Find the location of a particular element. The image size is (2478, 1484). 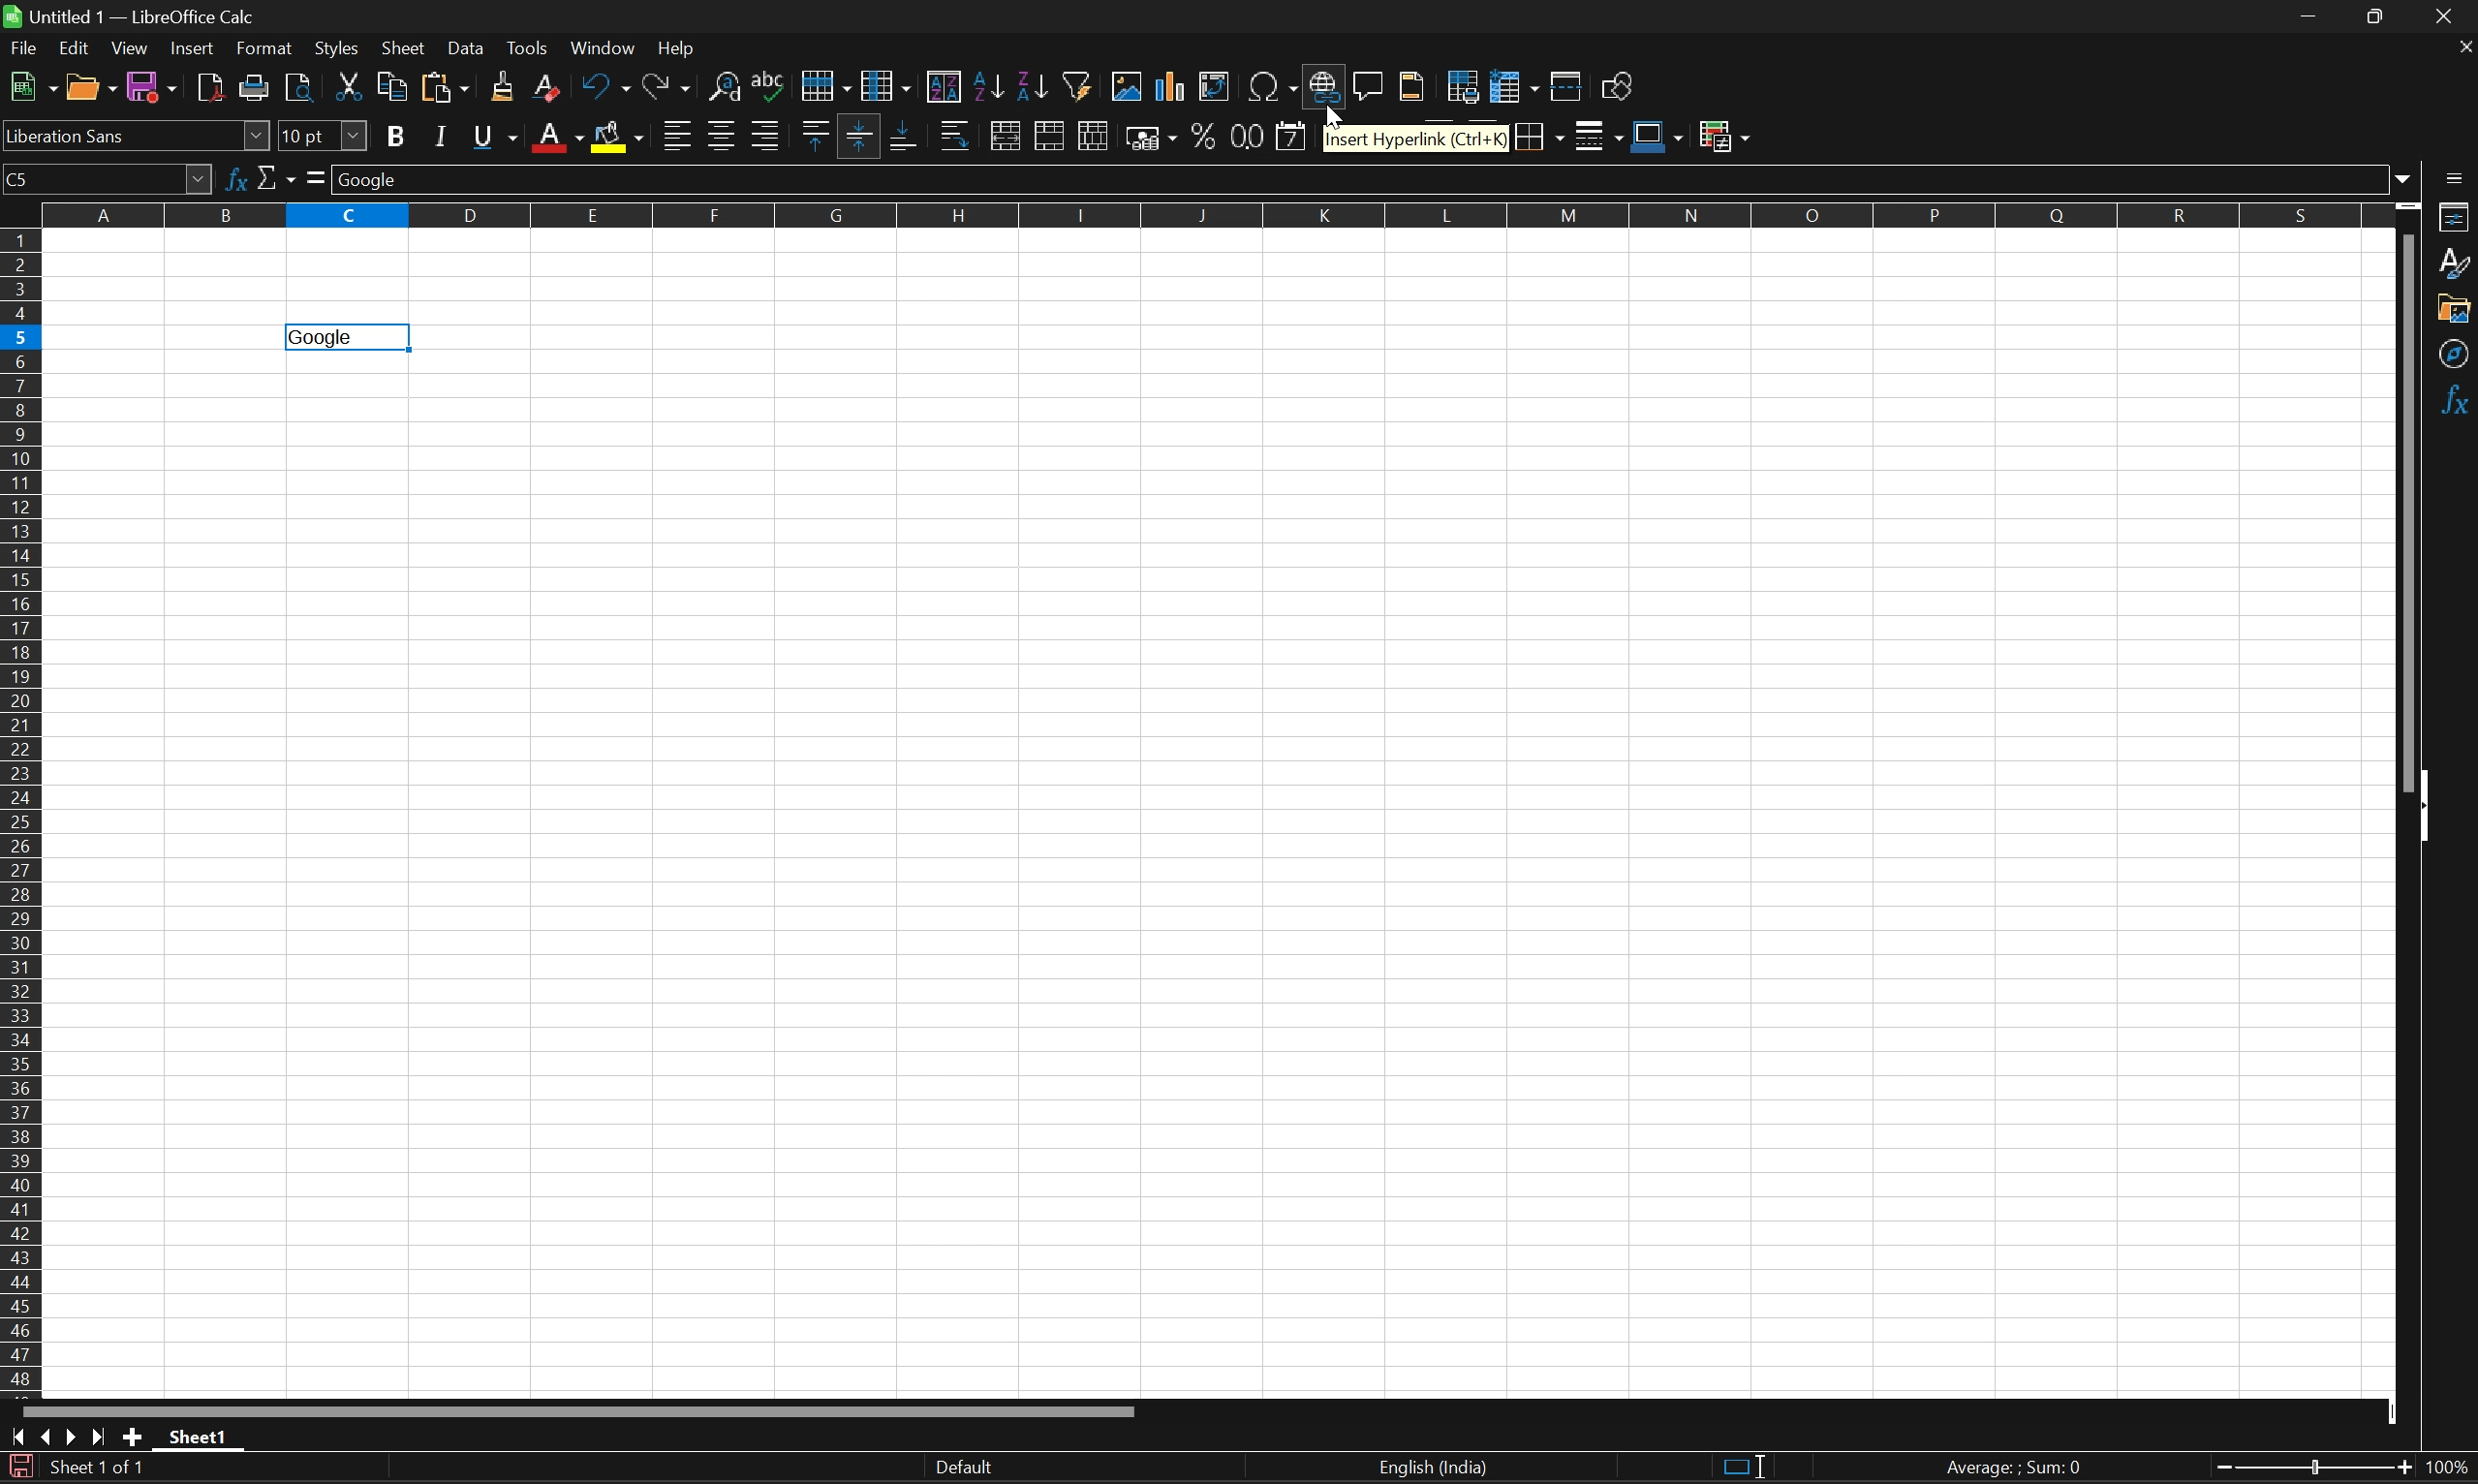

Toggle print preview is located at coordinates (301, 88).